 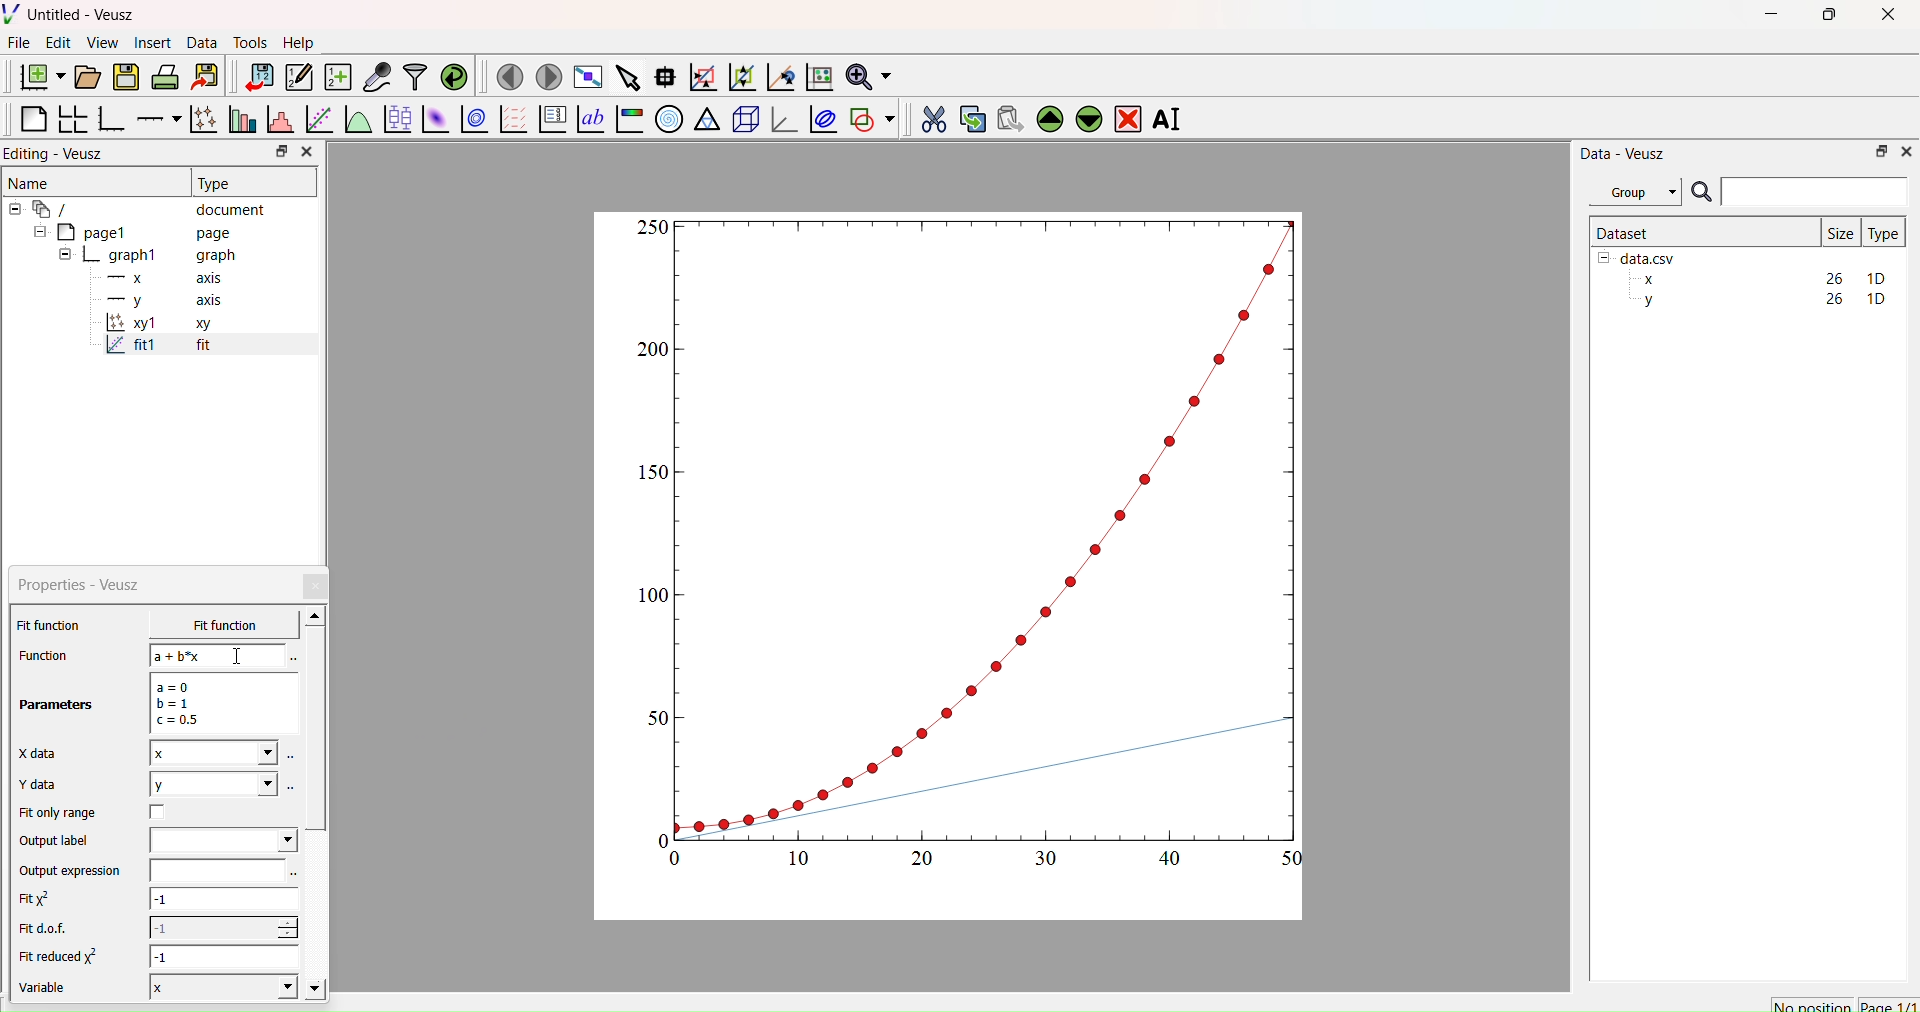 What do you see at coordinates (291, 659) in the screenshot?
I see `Select using dataset browser` at bounding box center [291, 659].